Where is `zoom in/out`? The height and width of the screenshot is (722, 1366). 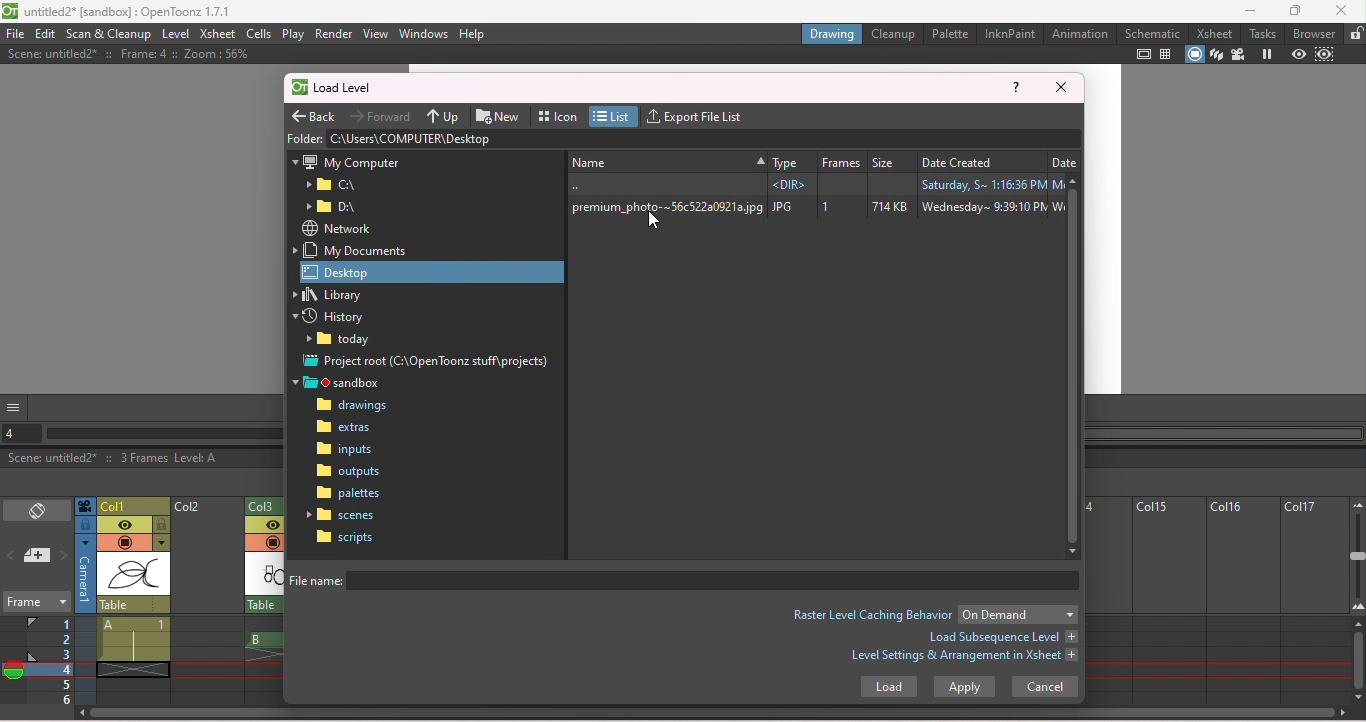
zoom in/out is located at coordinates (1358, 555).